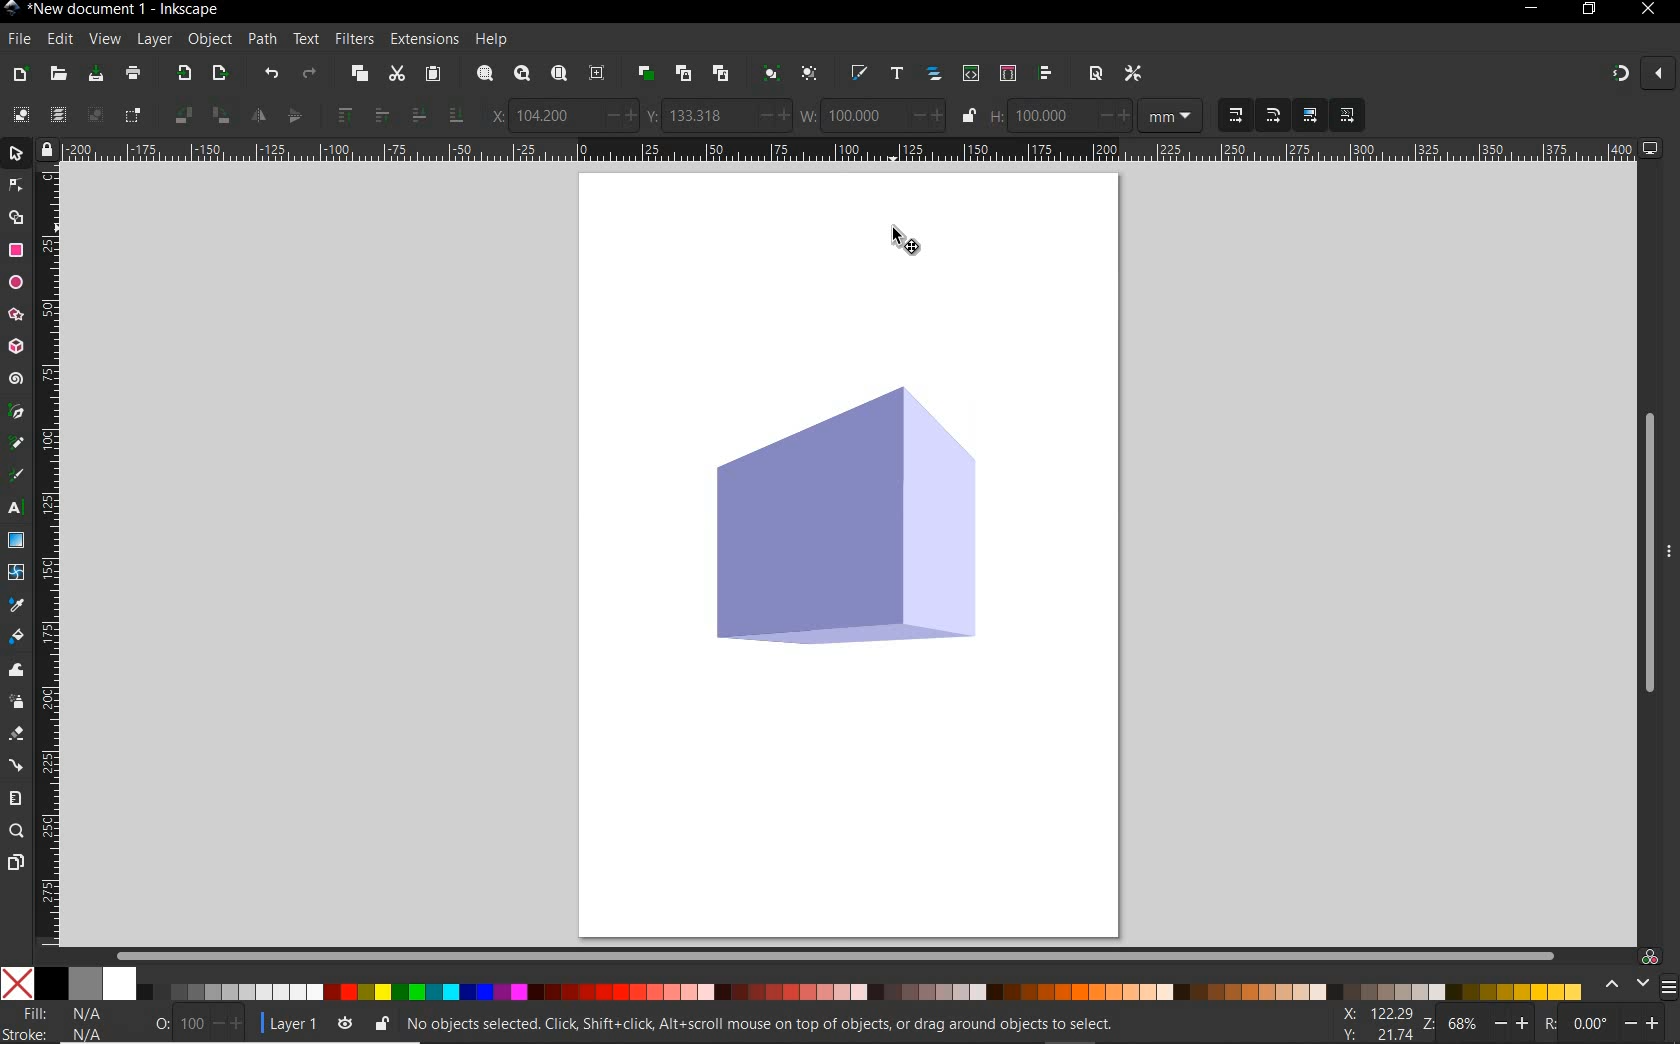 This screenshot has width=1680, height=1044. I want to click on new, so click(18, 73).